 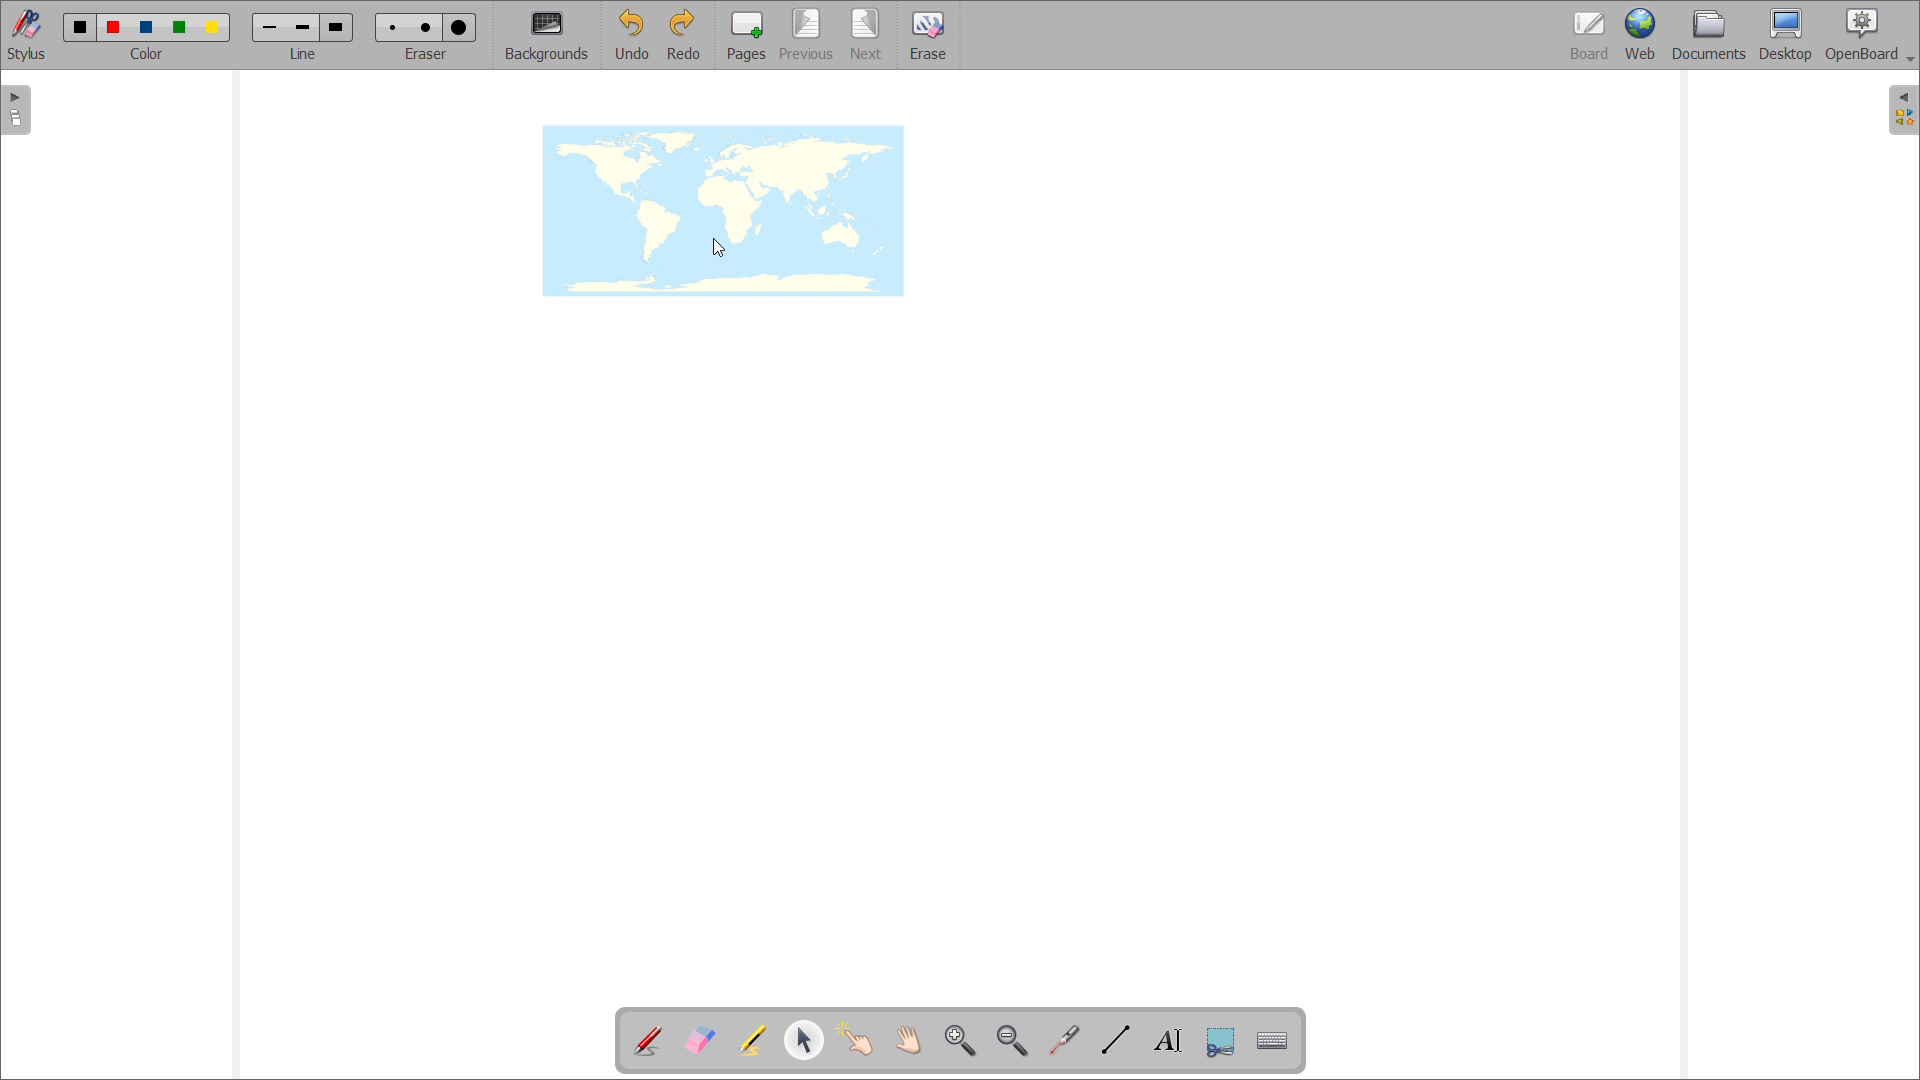 I want to click on desktop, so click(x=1786, y=36).